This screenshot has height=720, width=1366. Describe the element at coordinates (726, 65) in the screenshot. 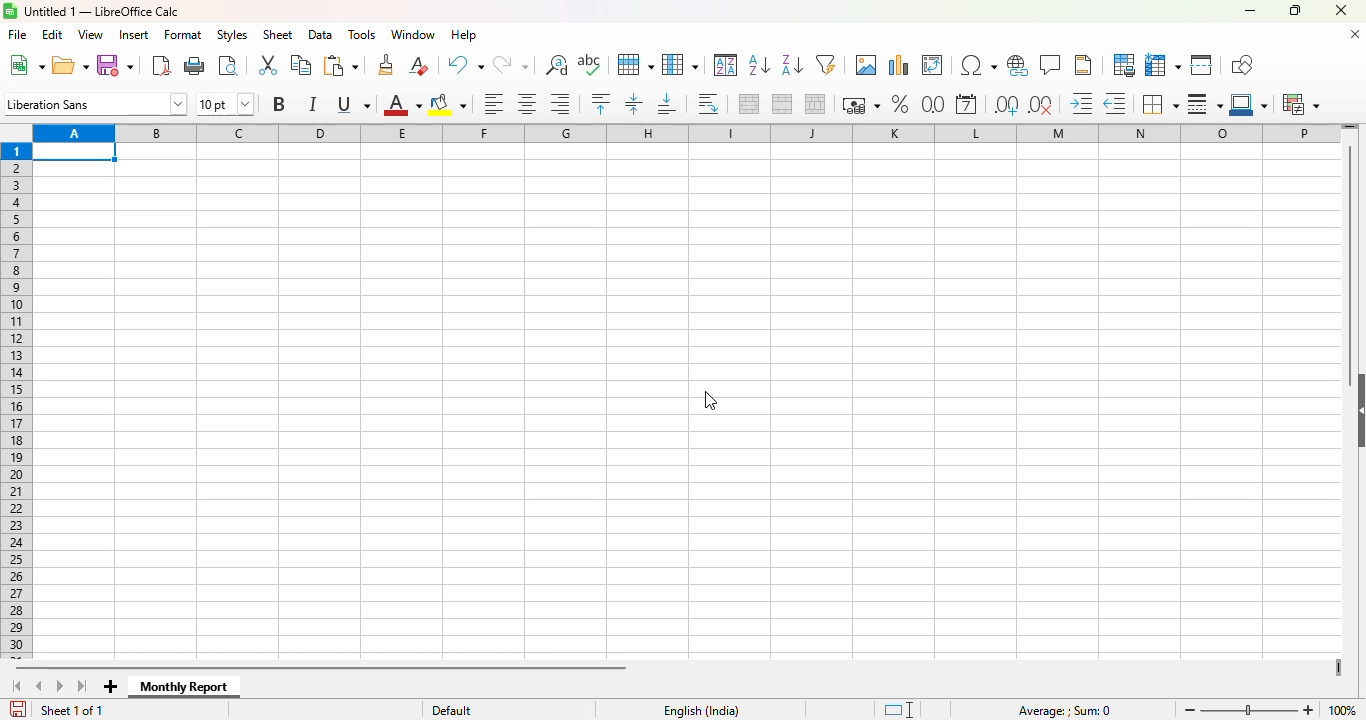

I see `sort` at that location.